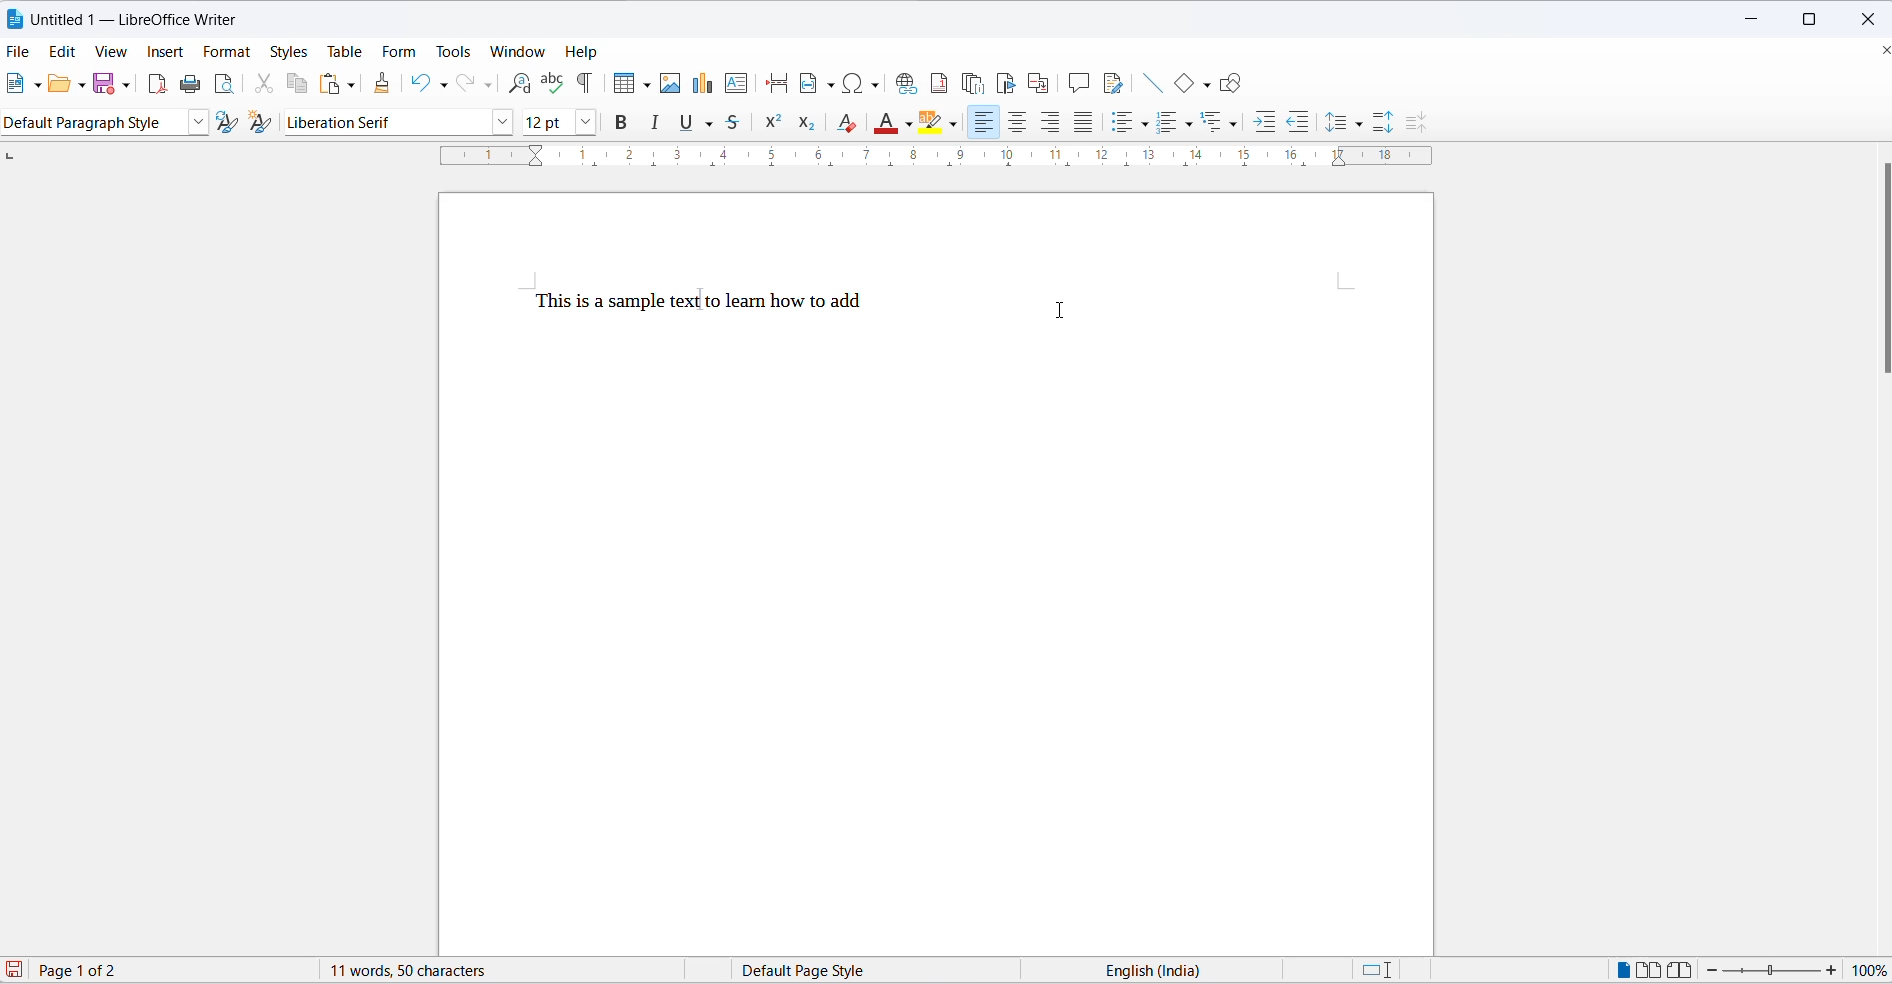  What do you see at coordinates (1134, 122) in the screenshot?
I see `toggle unordered list option` at bounding box center [1134, 122].